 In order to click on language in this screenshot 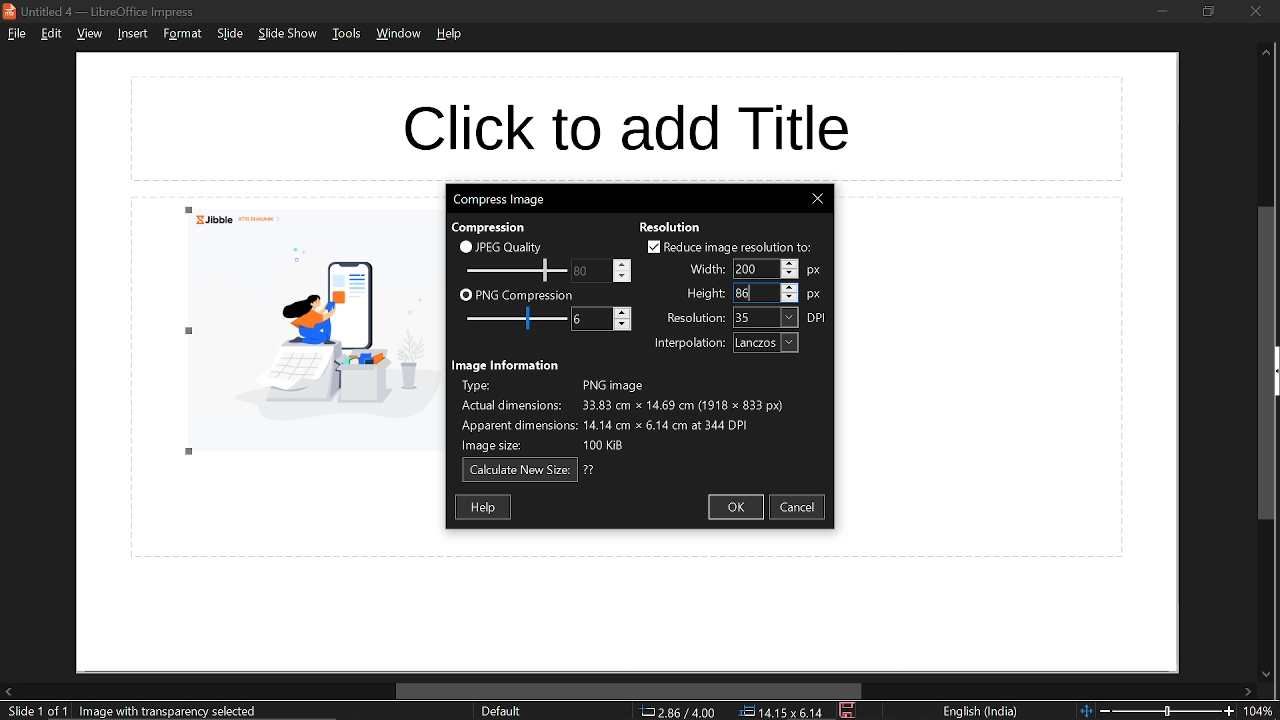, I will do `click(981, 712)`.